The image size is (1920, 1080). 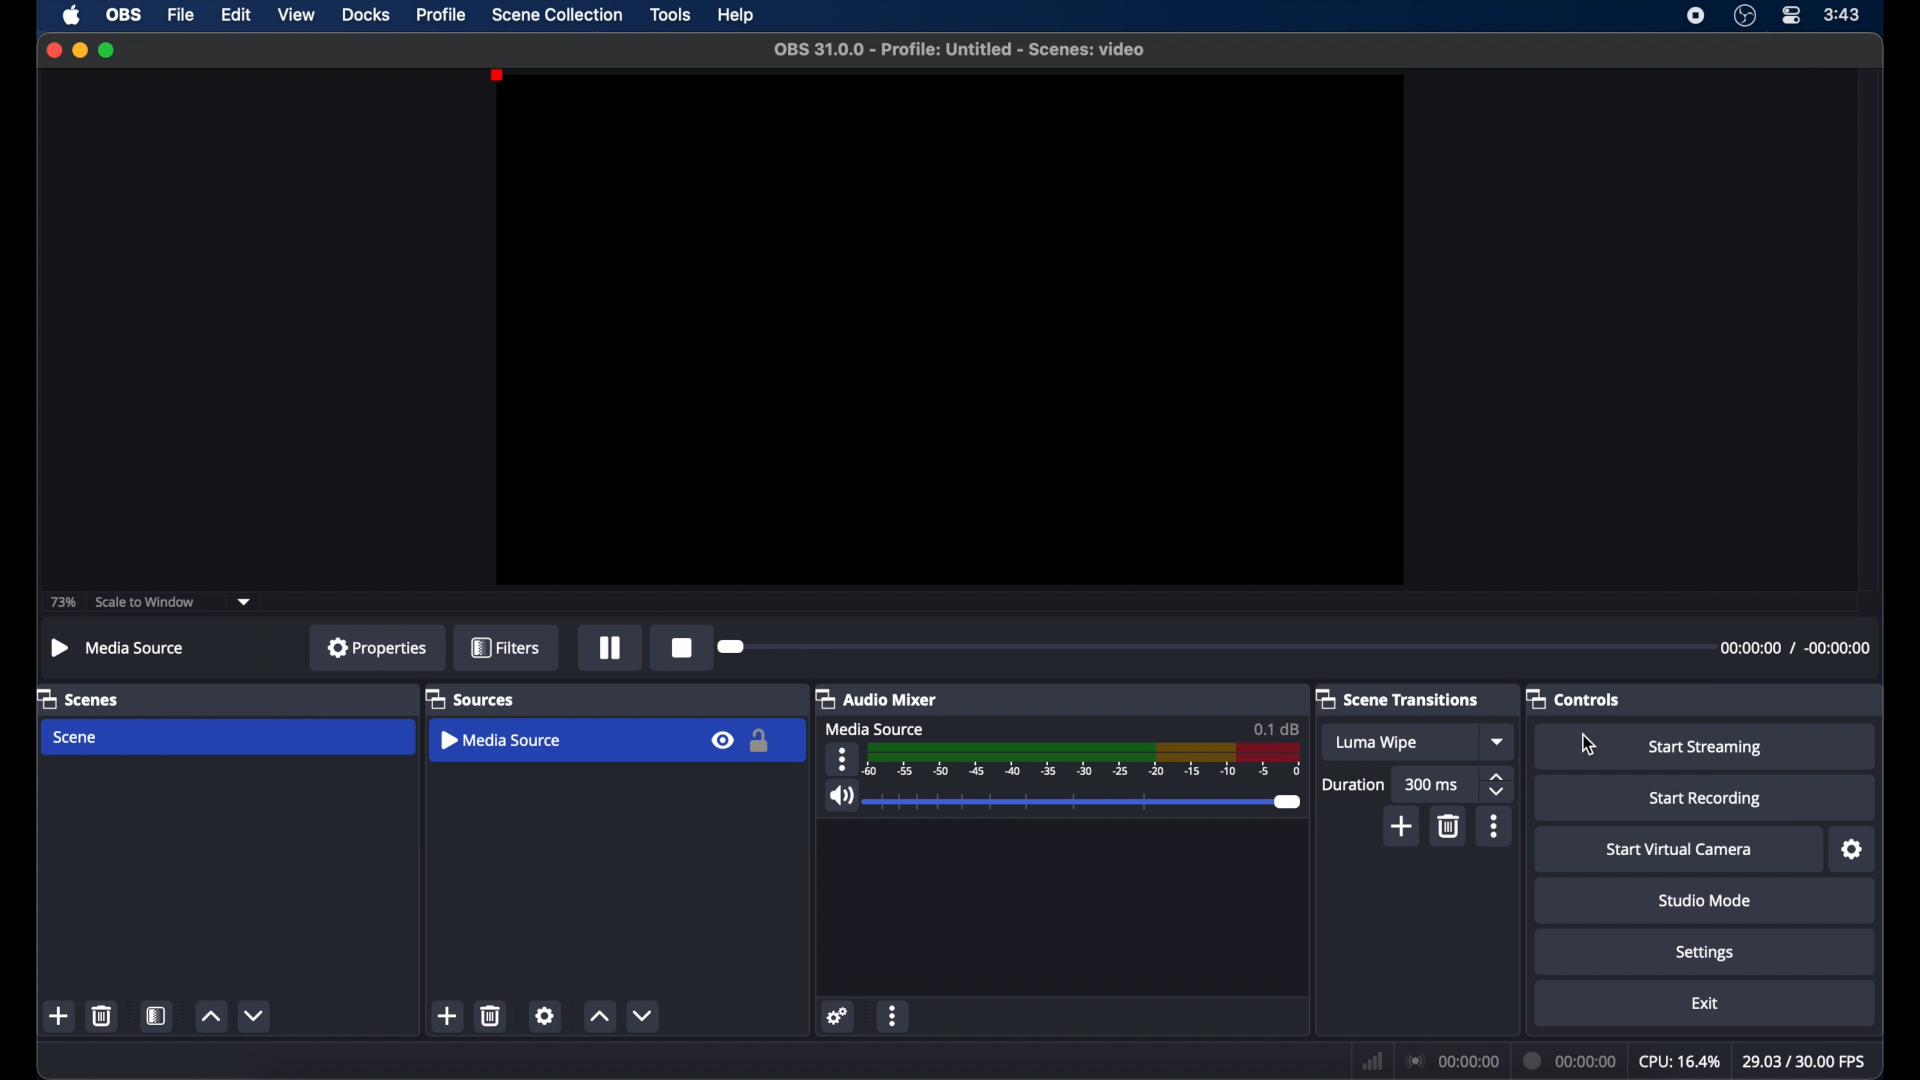 What do you see at coordinates (182, 15) in the screenshot?
I see `file` at bounding box center [182, 15].